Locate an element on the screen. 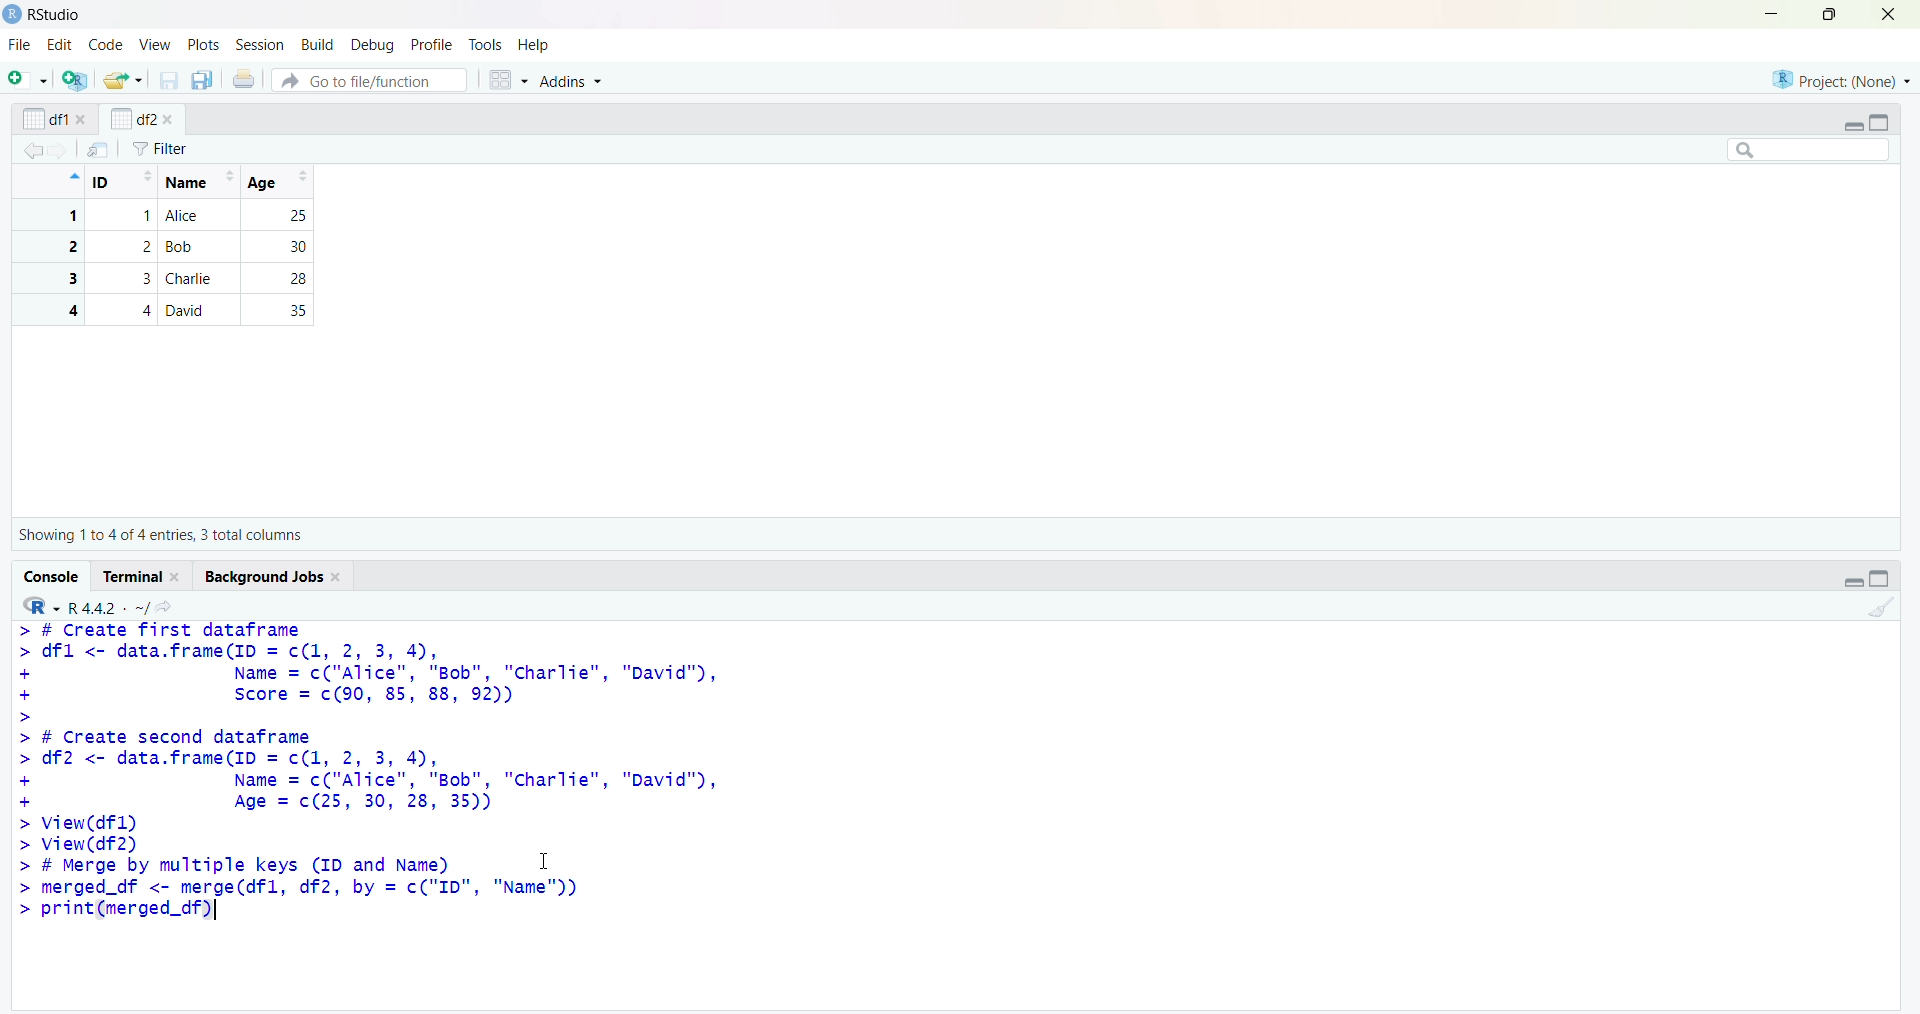 This screenshot has height=1014, width=1920. Background jobs is located at coordinates (264, 577).